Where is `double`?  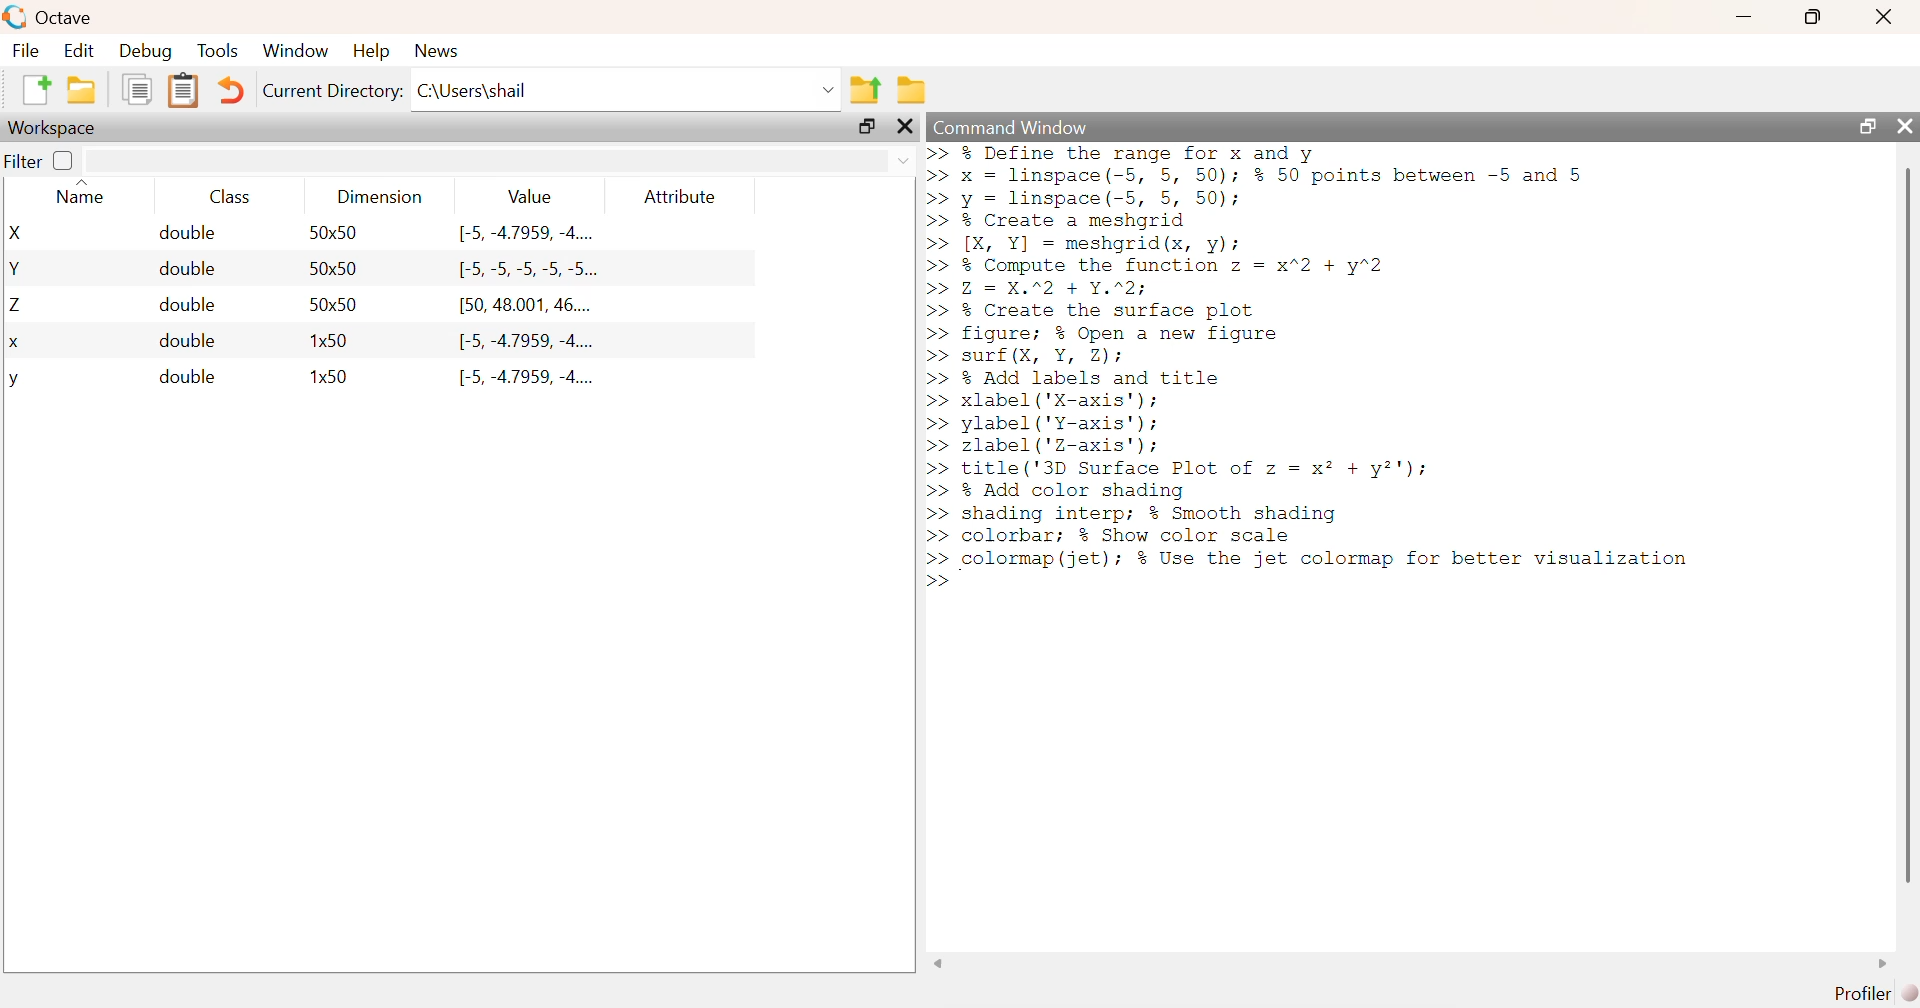 double is located at coordinates (189, 233).